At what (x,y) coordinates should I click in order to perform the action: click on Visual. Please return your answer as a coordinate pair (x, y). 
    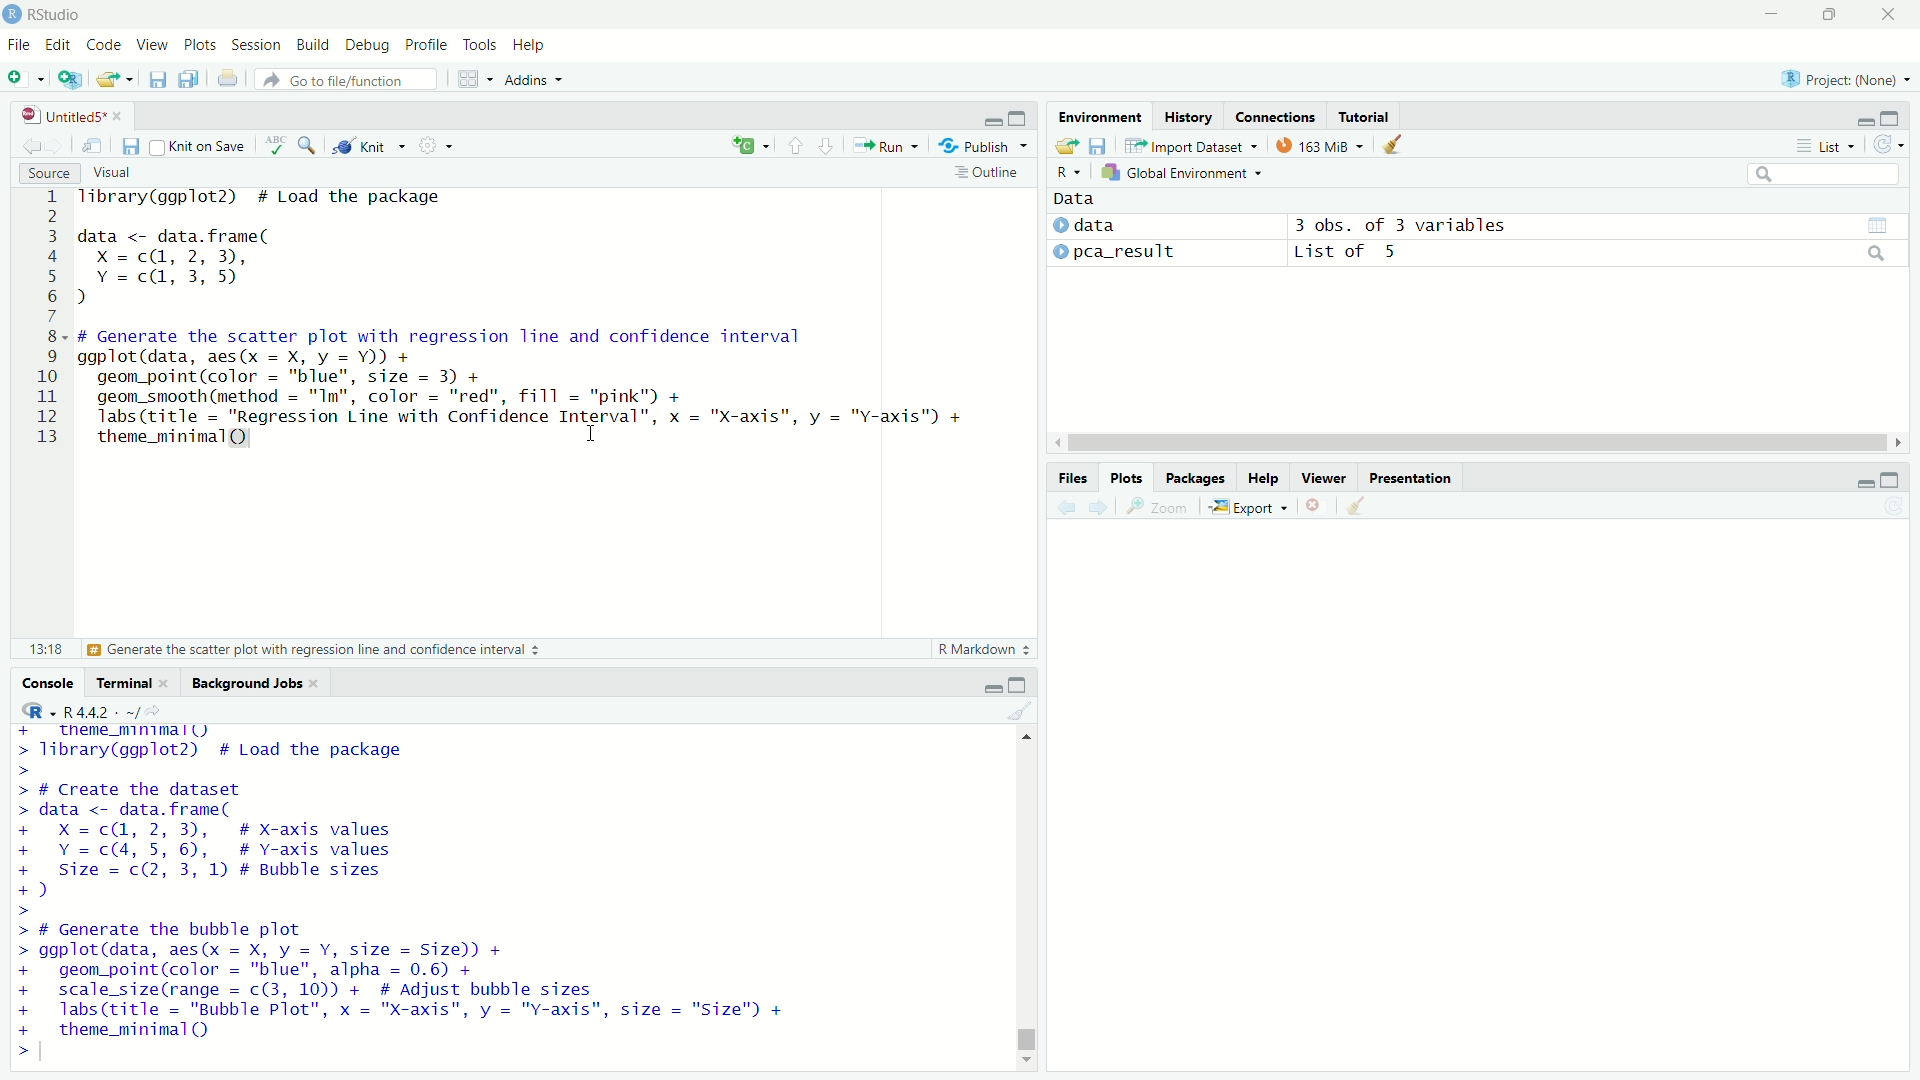
    Looking at the image, I should click on (112, 173).